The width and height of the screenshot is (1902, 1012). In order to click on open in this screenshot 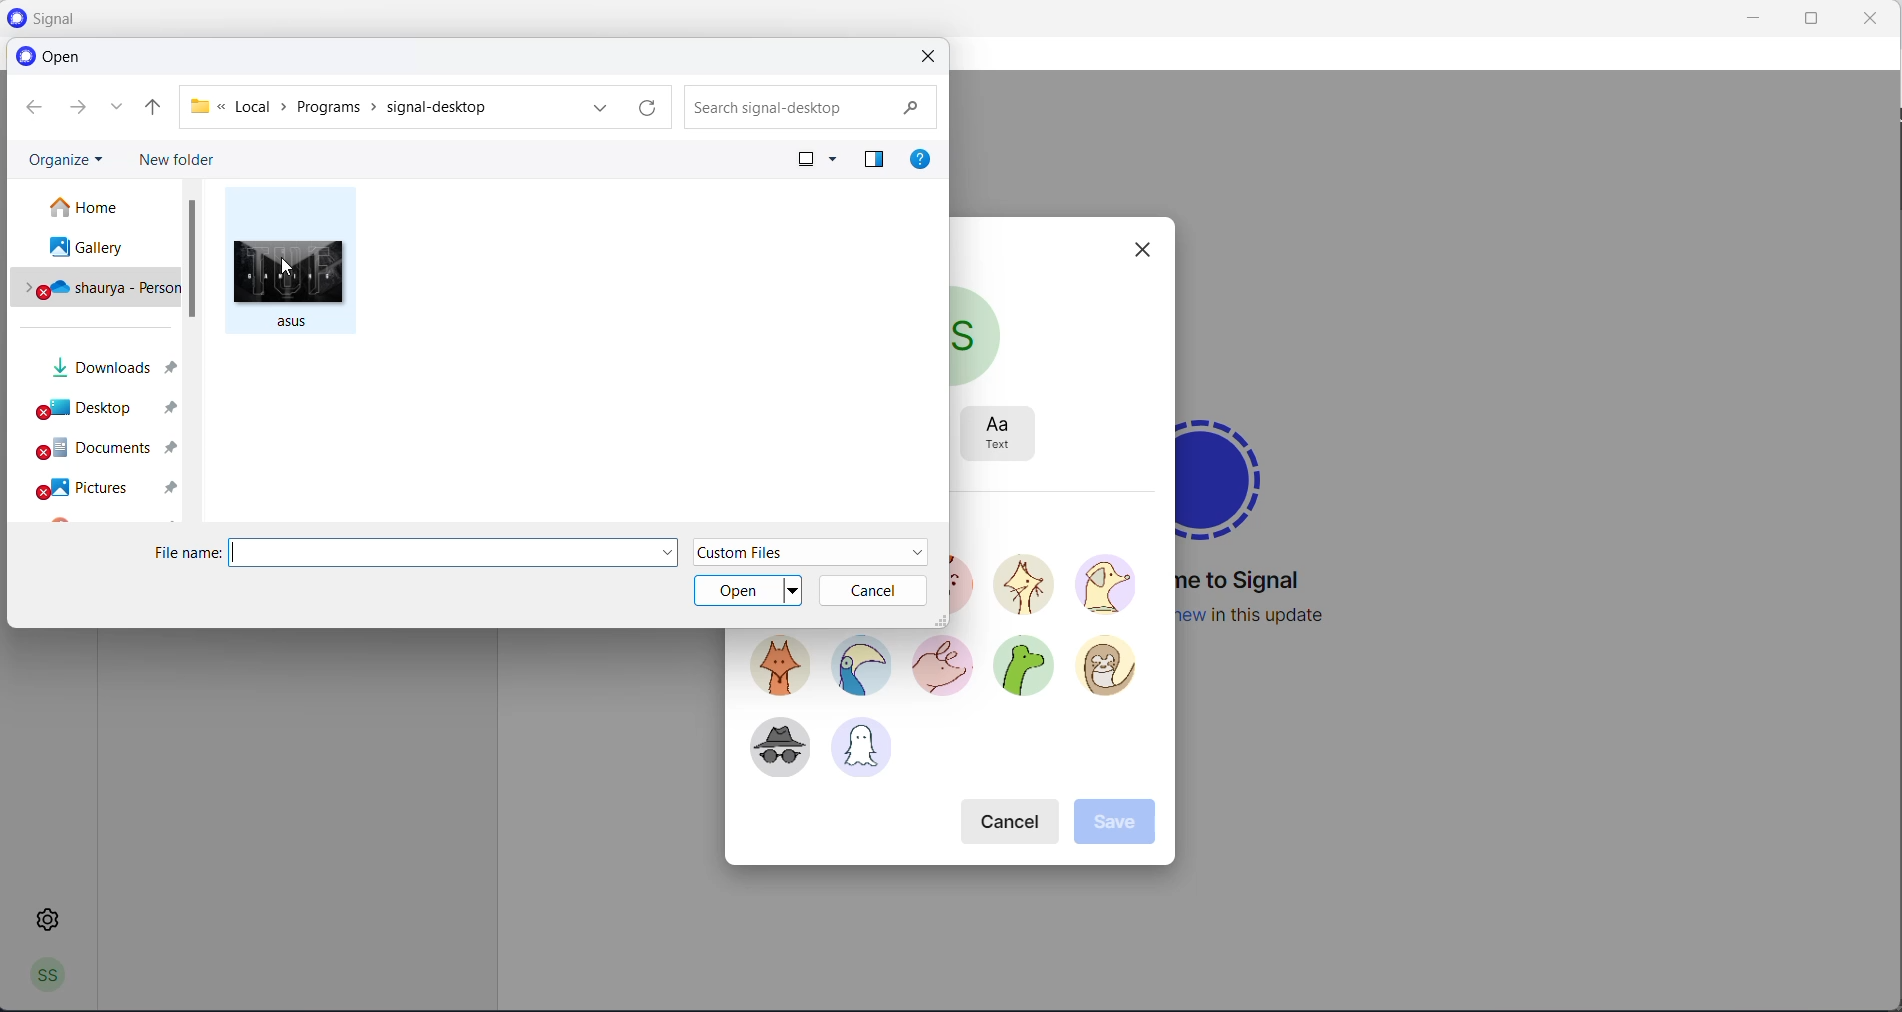, I will do `click(735, 592)`.